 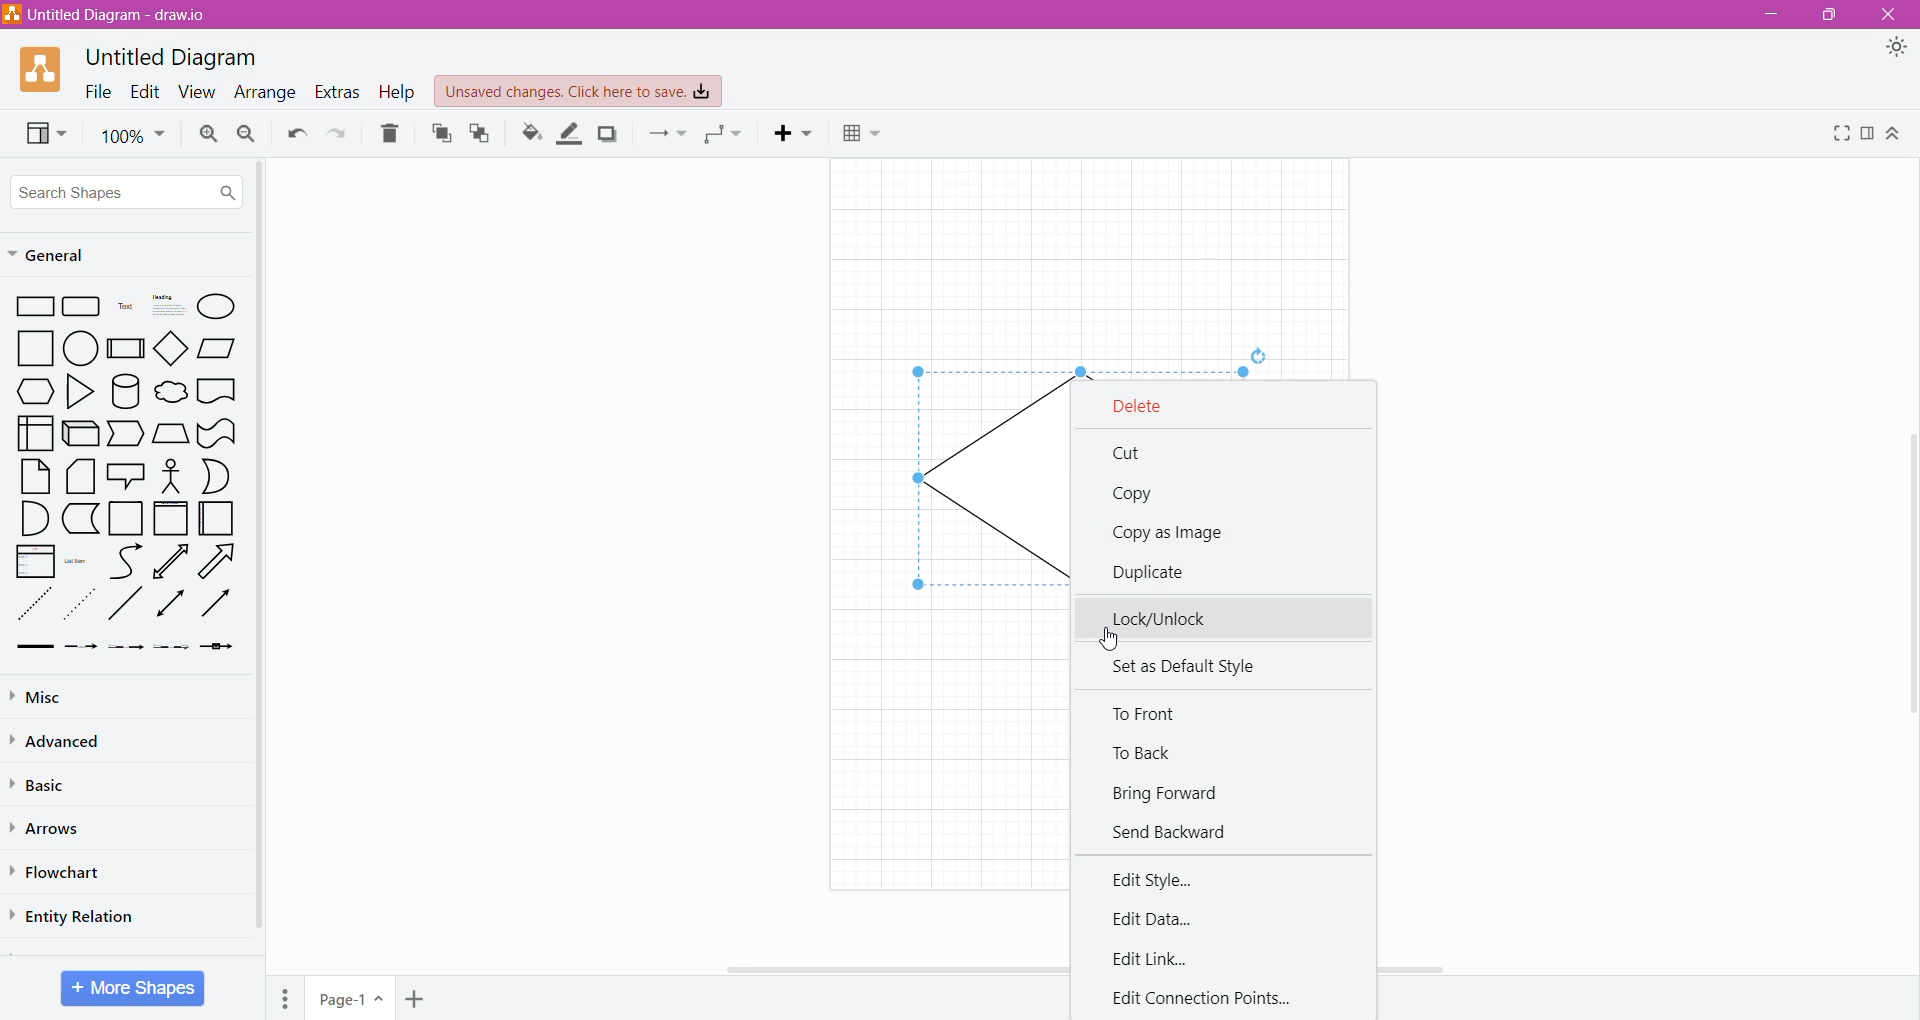 What do you see at coordinates (127, 474) in the screenshot?
I see `Shapes` at bounding box center [127, 474].